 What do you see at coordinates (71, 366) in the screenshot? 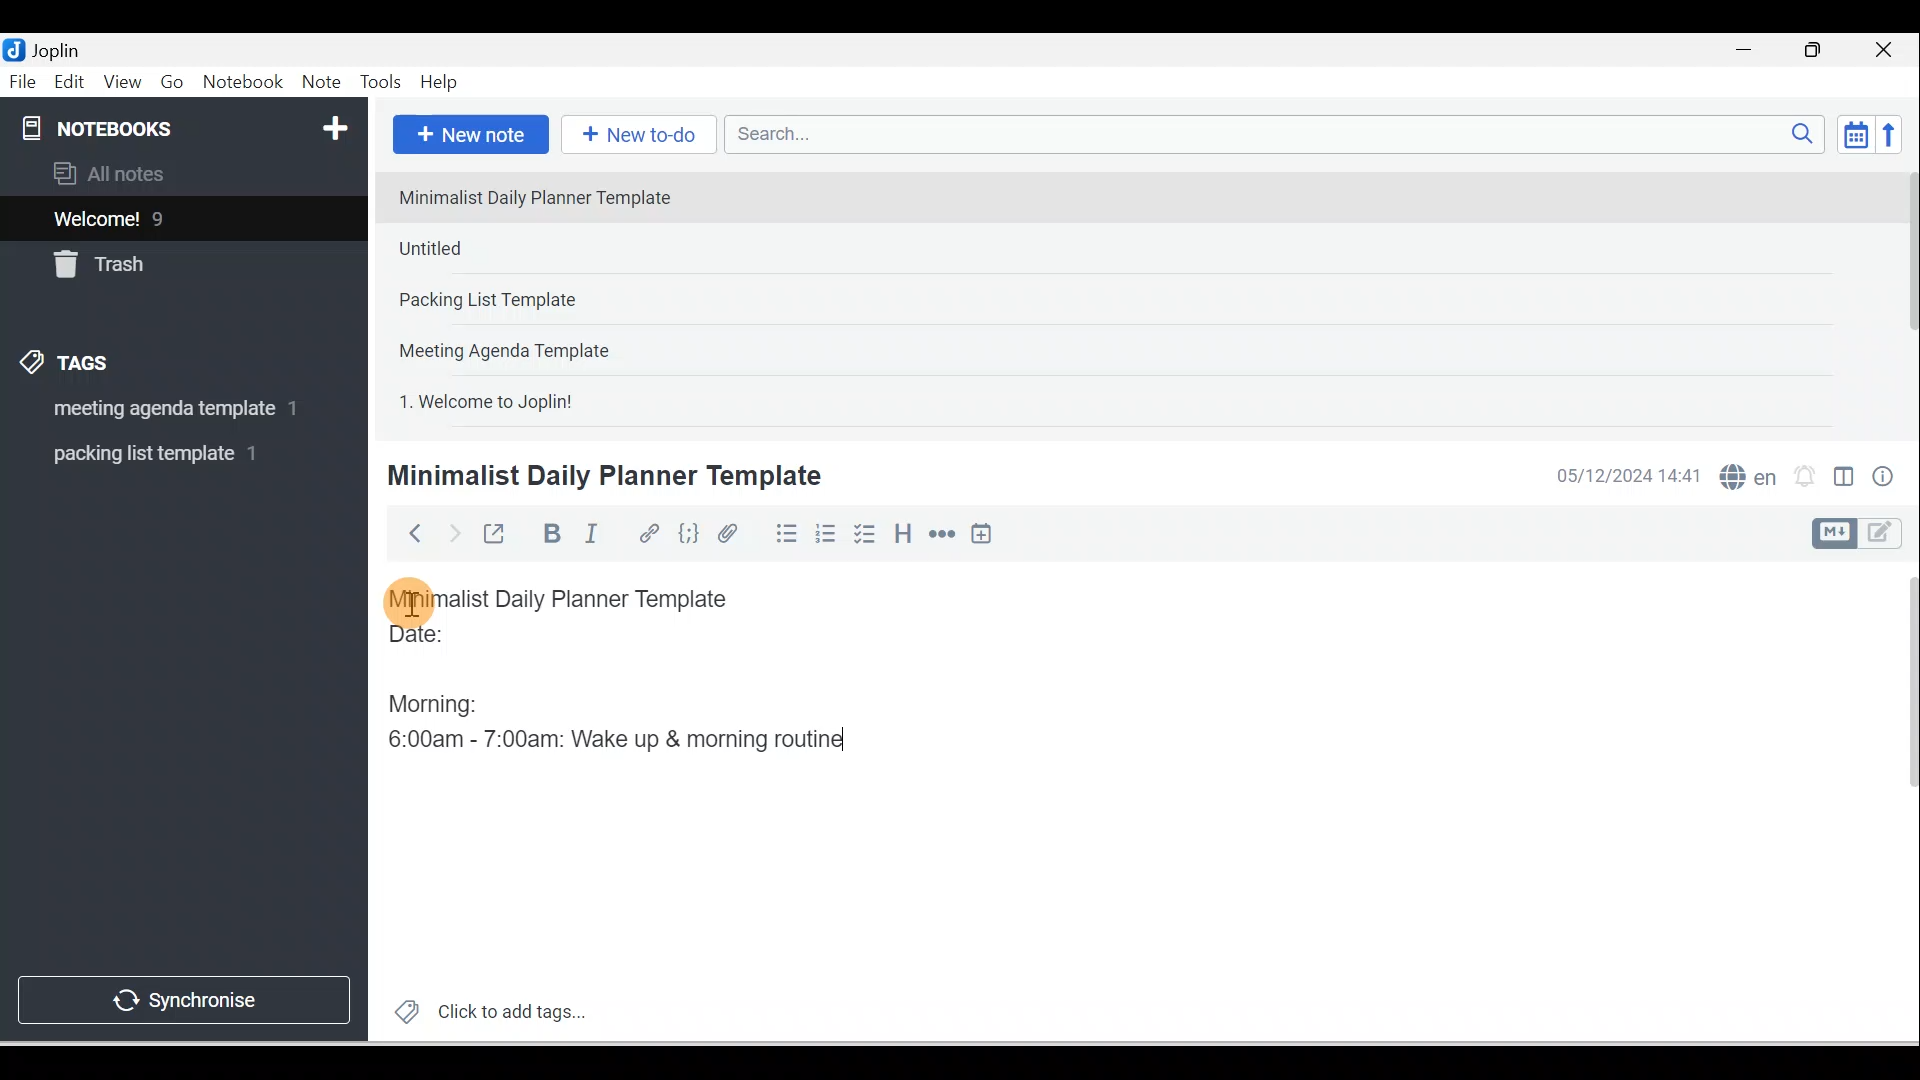
I see `Tags` at bounding box center [71, 366].